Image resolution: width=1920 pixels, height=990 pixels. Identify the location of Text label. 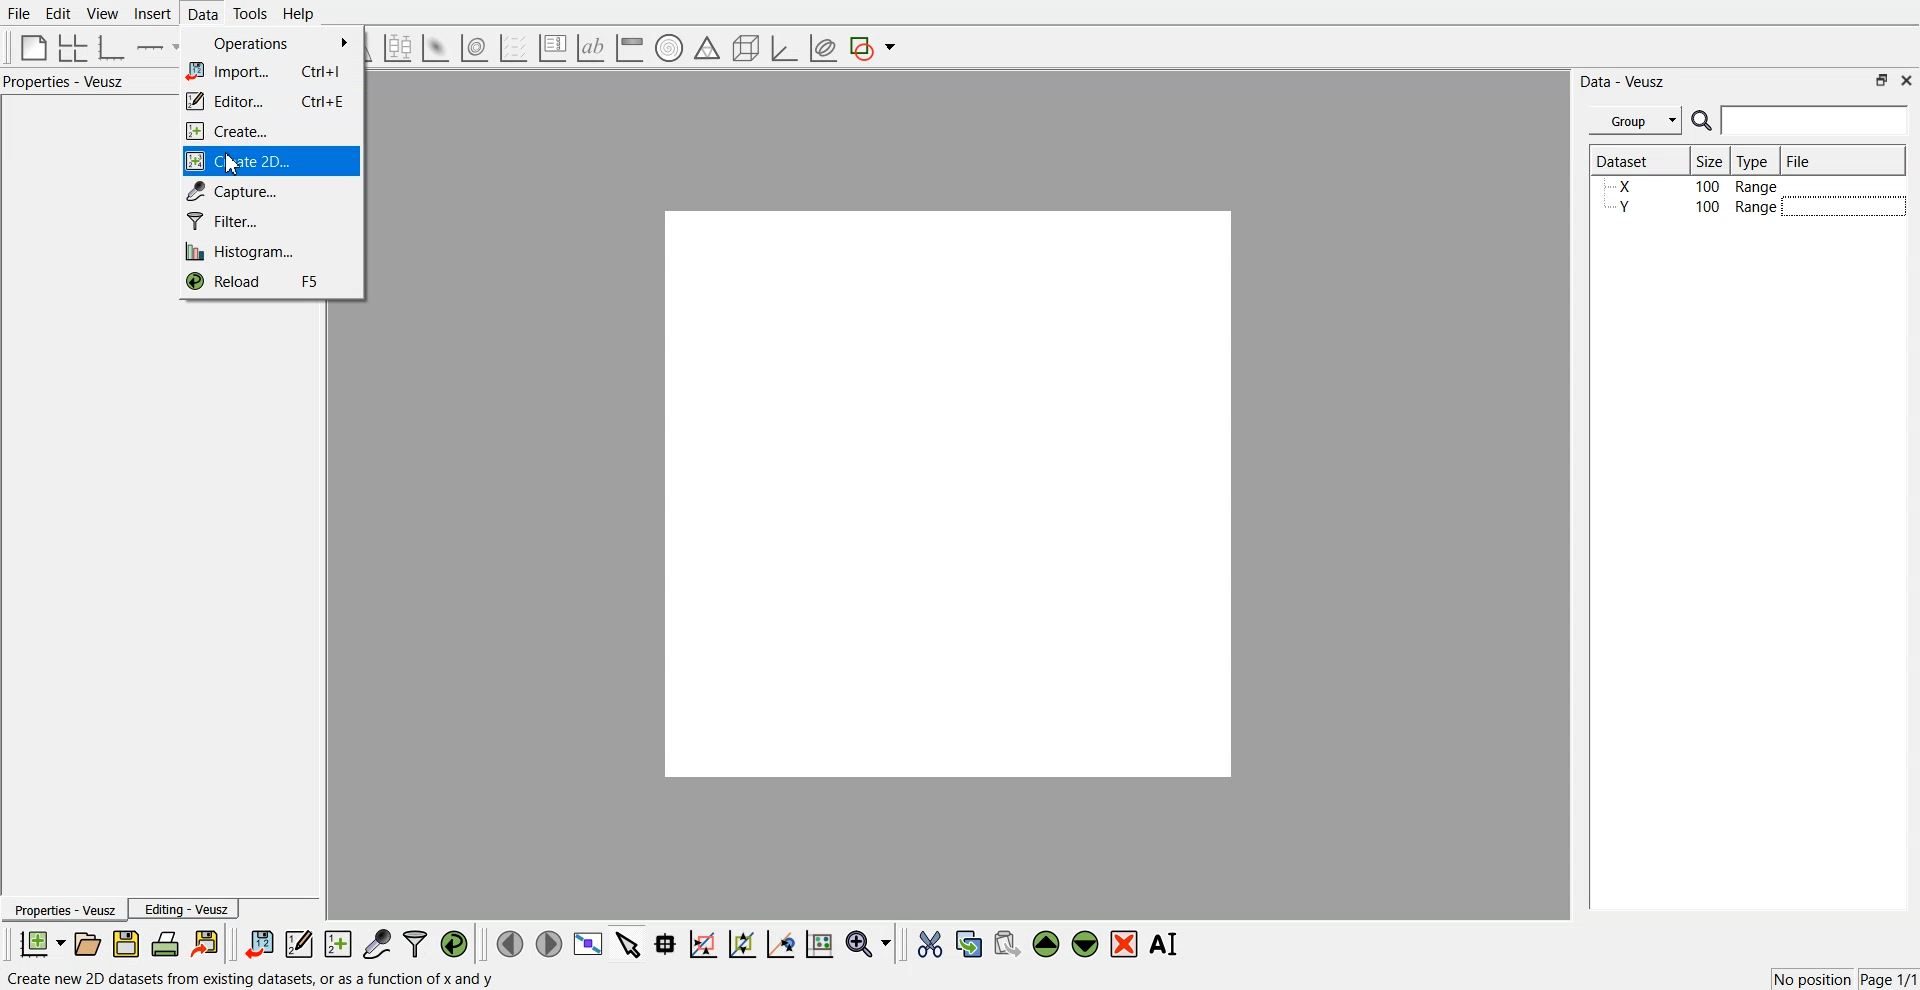
(591, 48).